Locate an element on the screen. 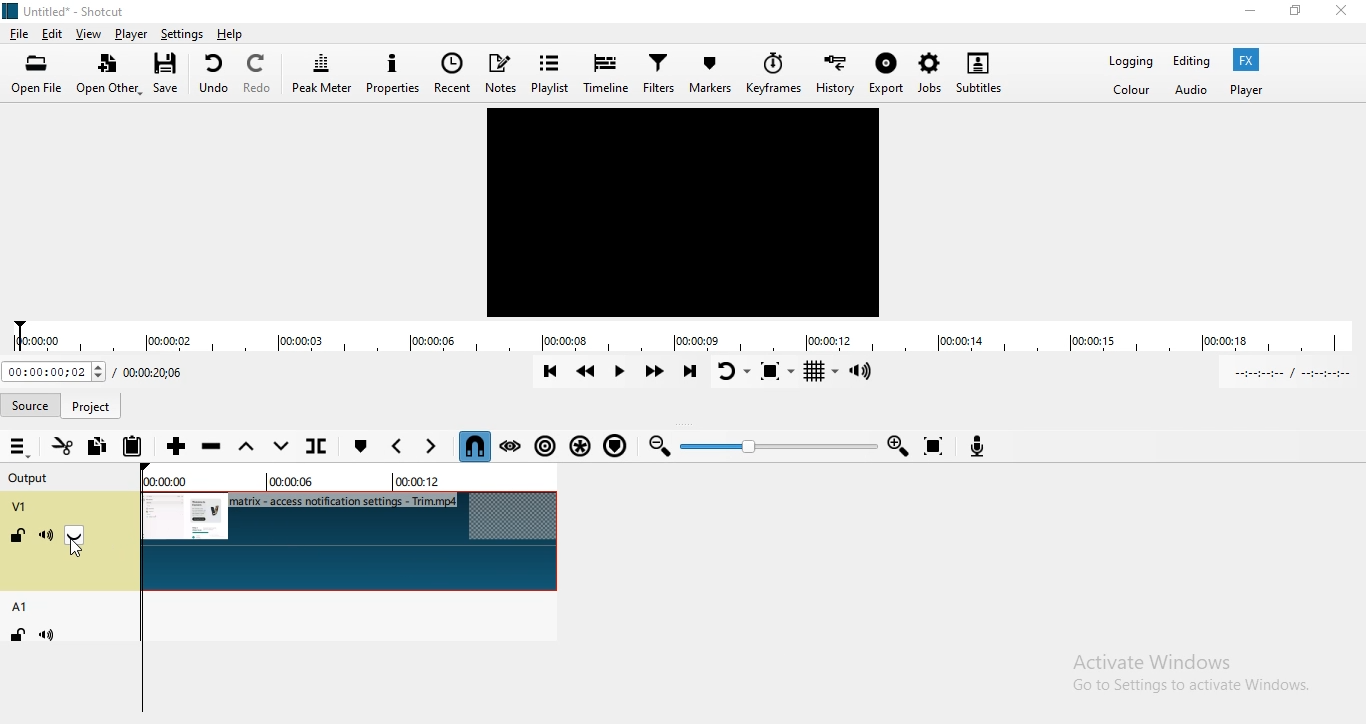 The width and height of the screenshot is (1366, 724). Zoom out is located at coordinates (661, 449).